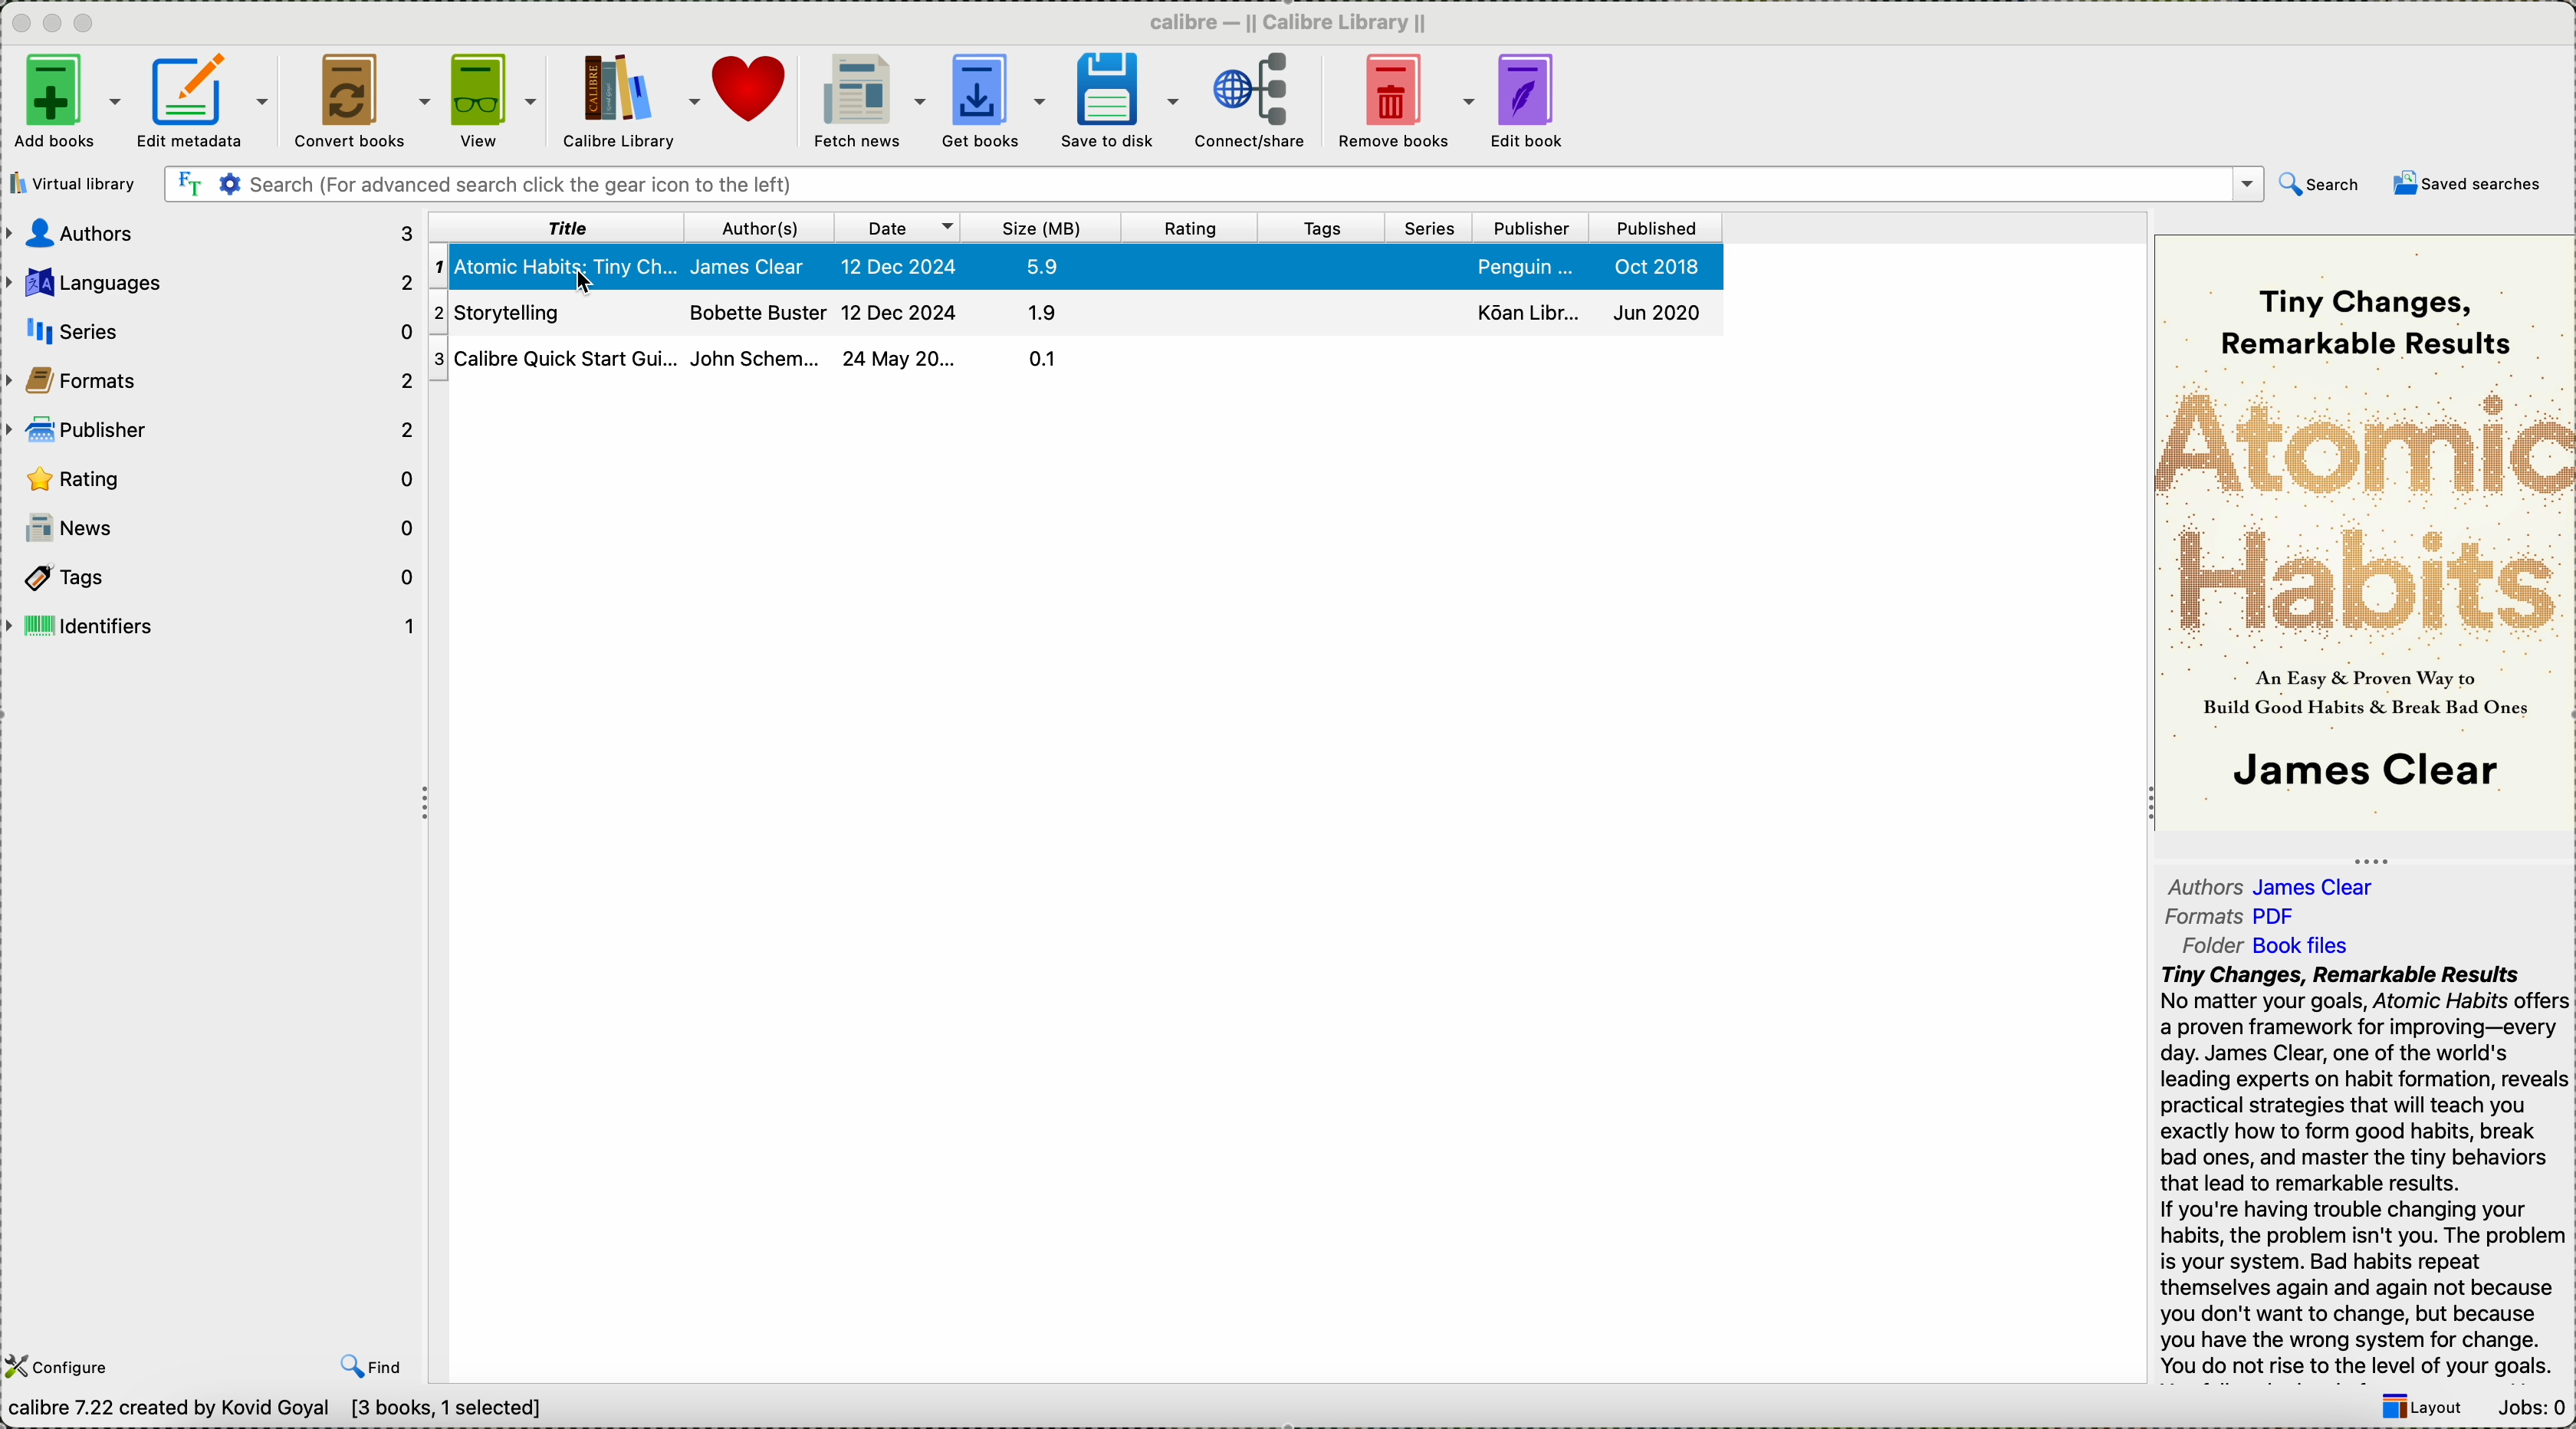 The height and width of the screenshot is (1429, 2576). I want to click on book cover preview, so click(2365, 531).